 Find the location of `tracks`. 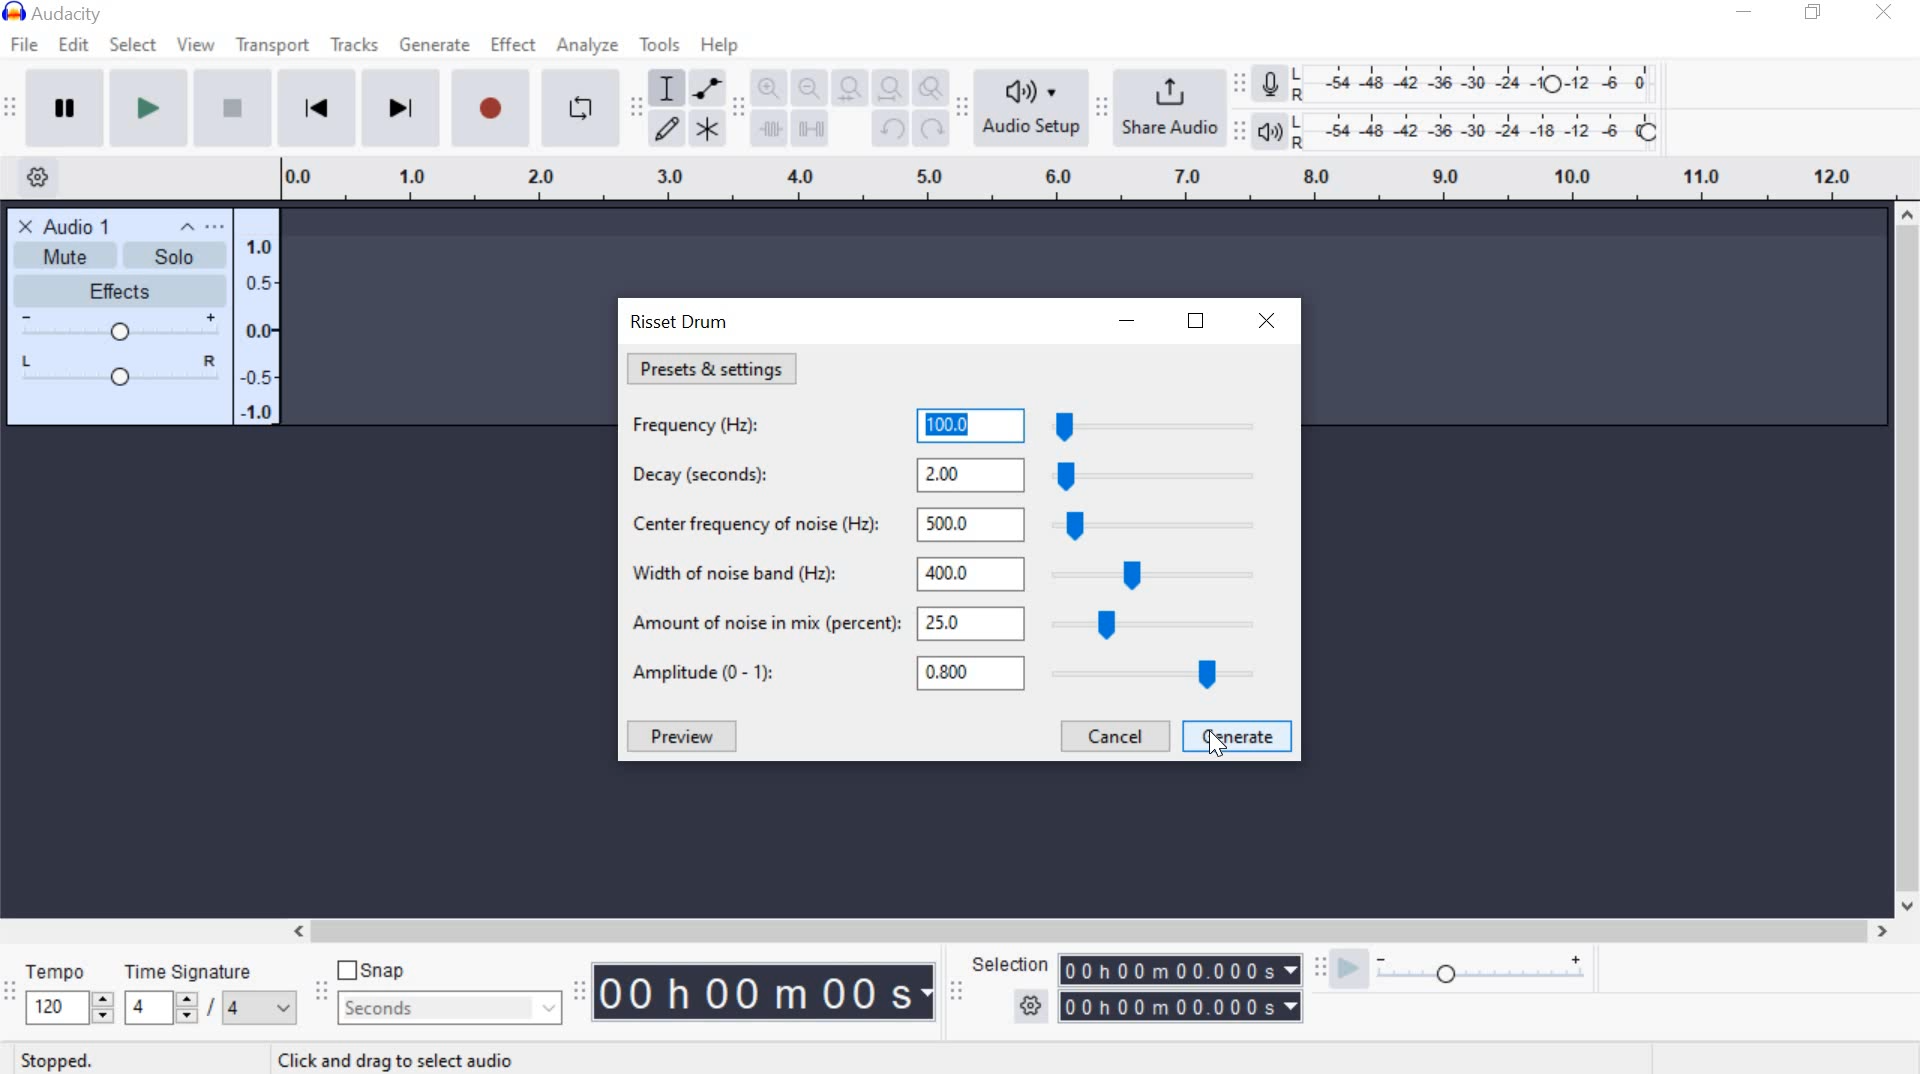

tracks is located at coordinates (354, 45).